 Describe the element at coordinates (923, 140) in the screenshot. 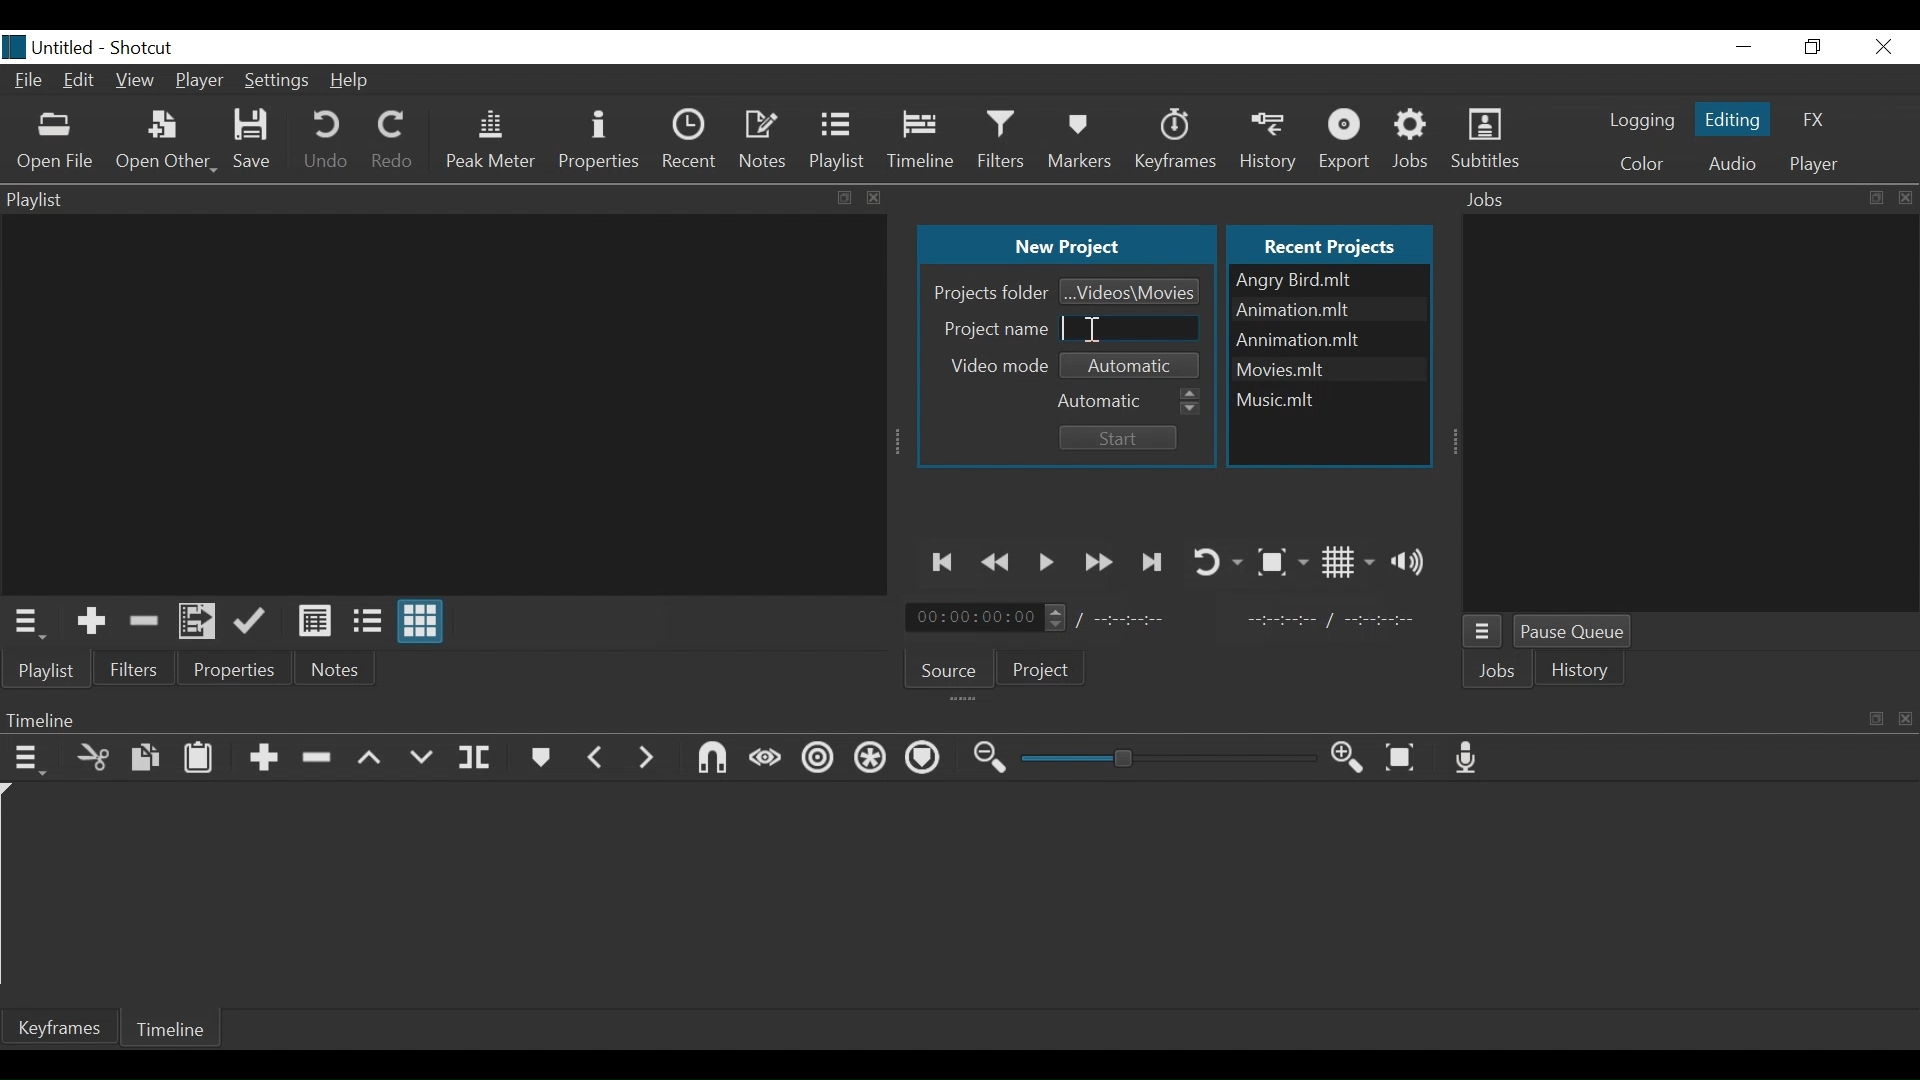

I see `Timeline` at that location.